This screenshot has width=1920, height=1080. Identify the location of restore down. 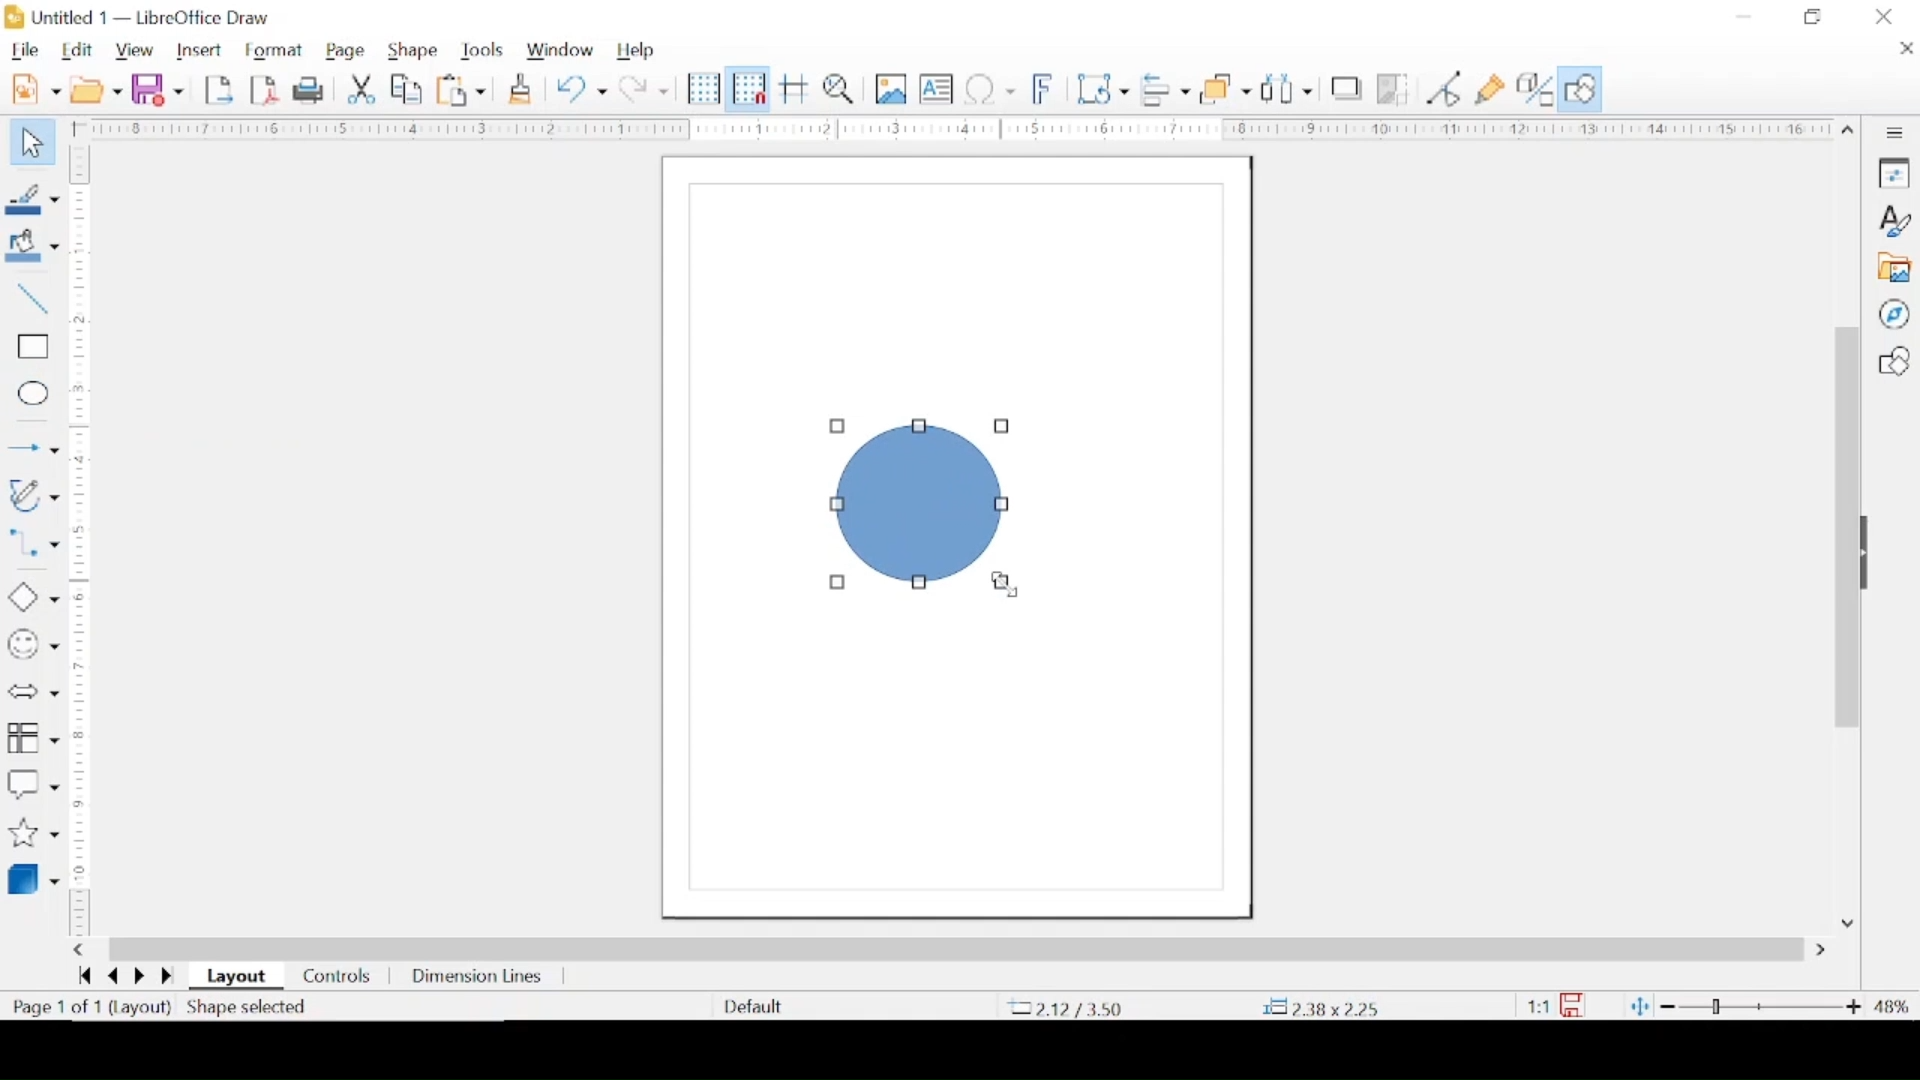
(1815, 17).